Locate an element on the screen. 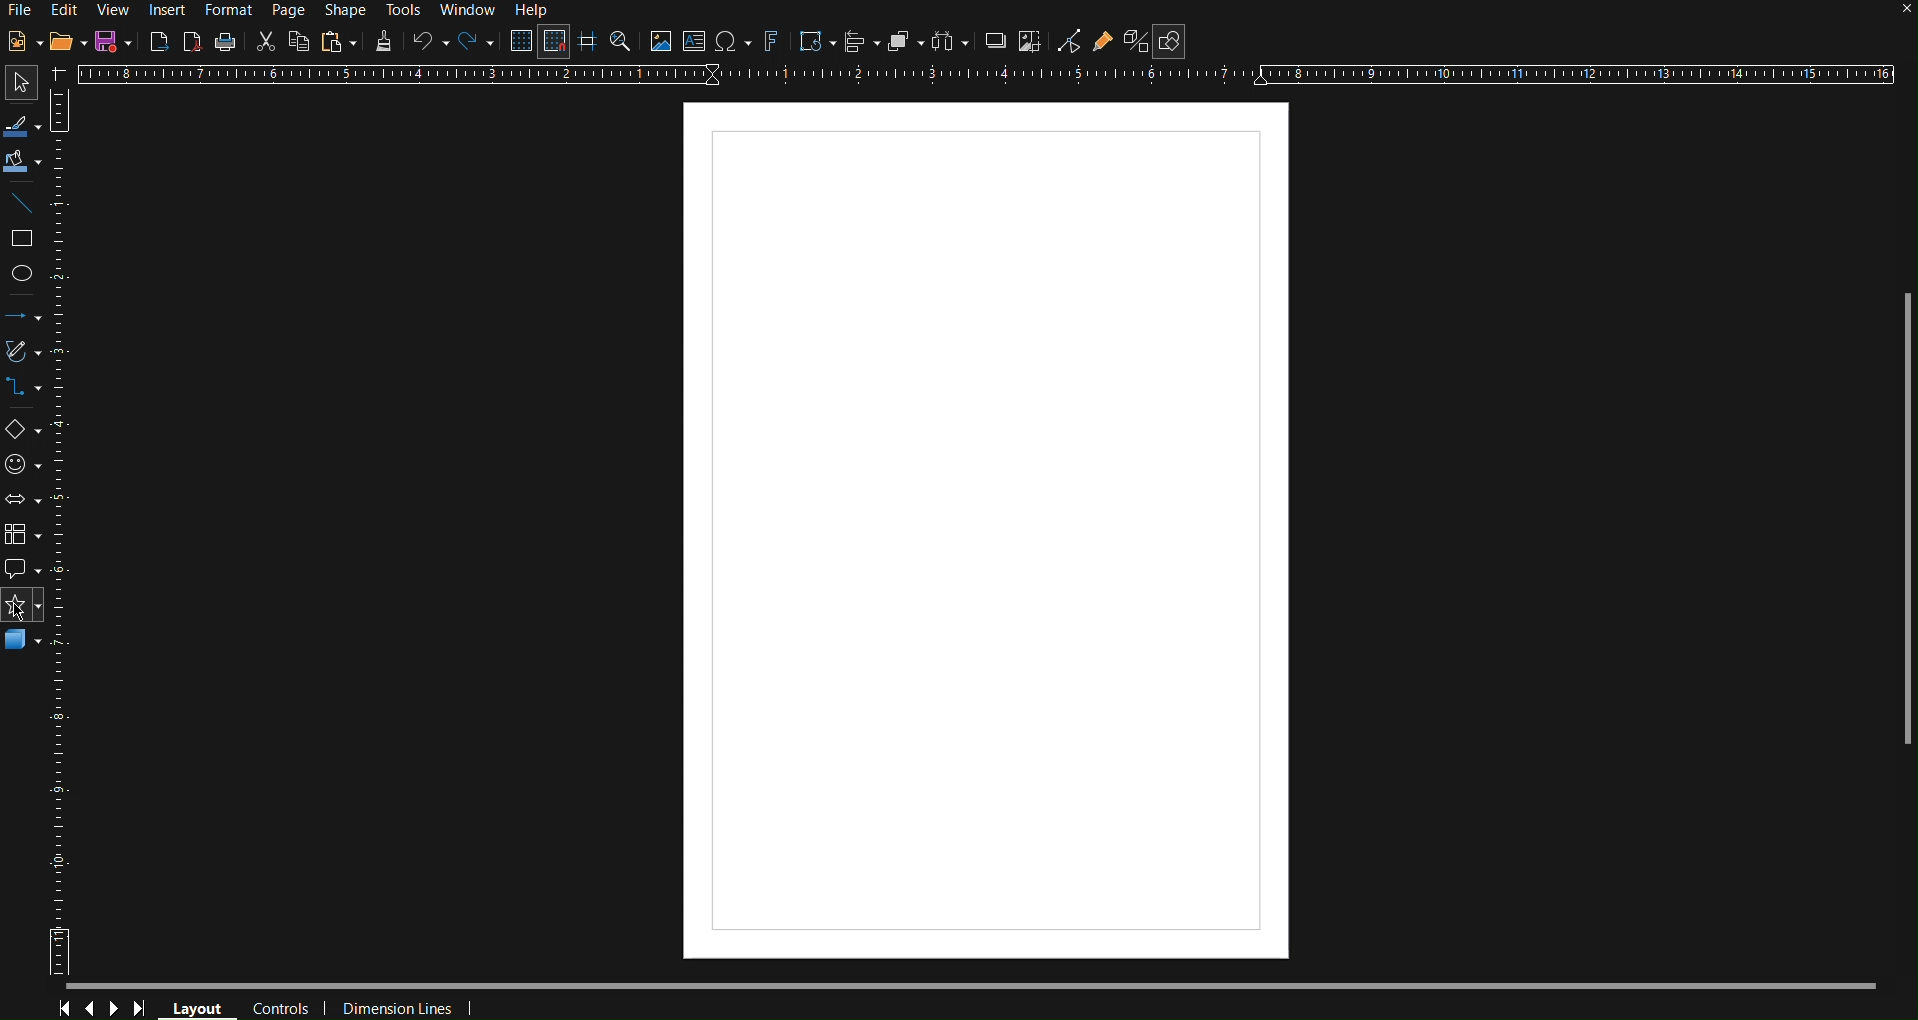  Insert is located at coordinates (166, 11).